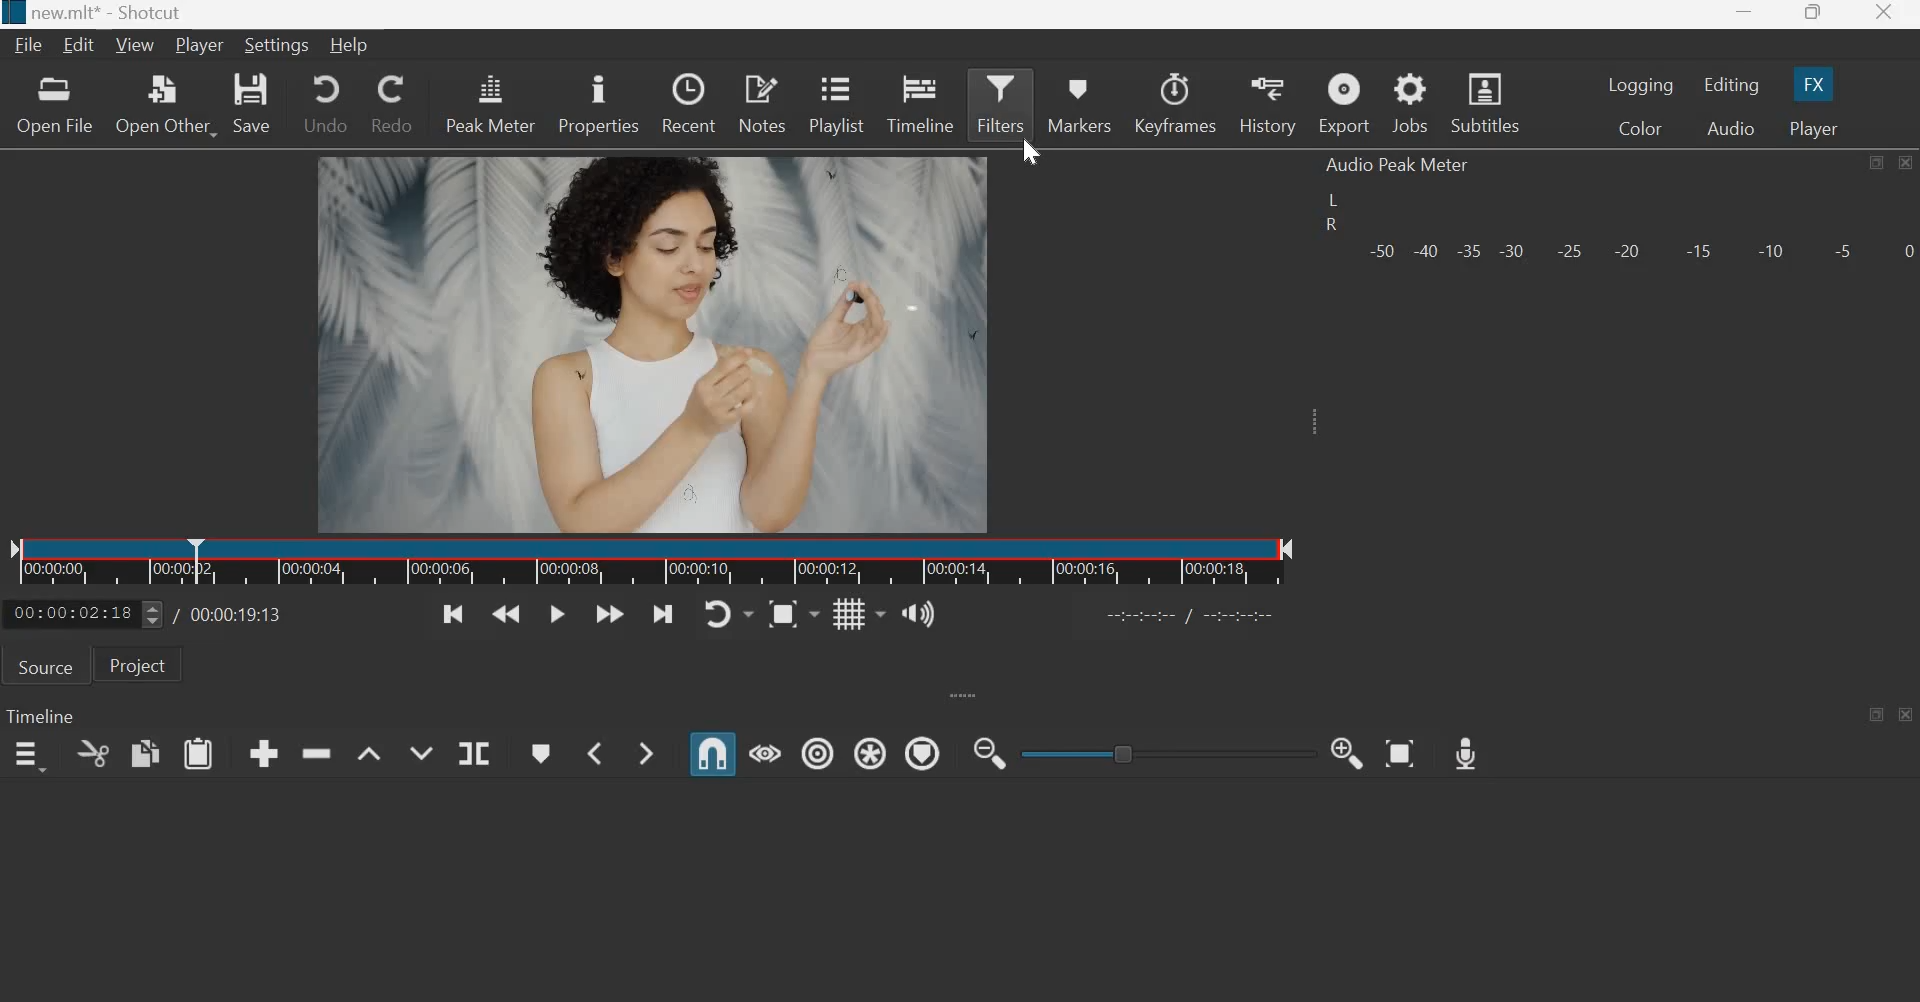 The width and height of the screenshot is (1920, 1002). Describe the element at coordinates (1329, 226) in the screenshot. I see `Right` at that location.